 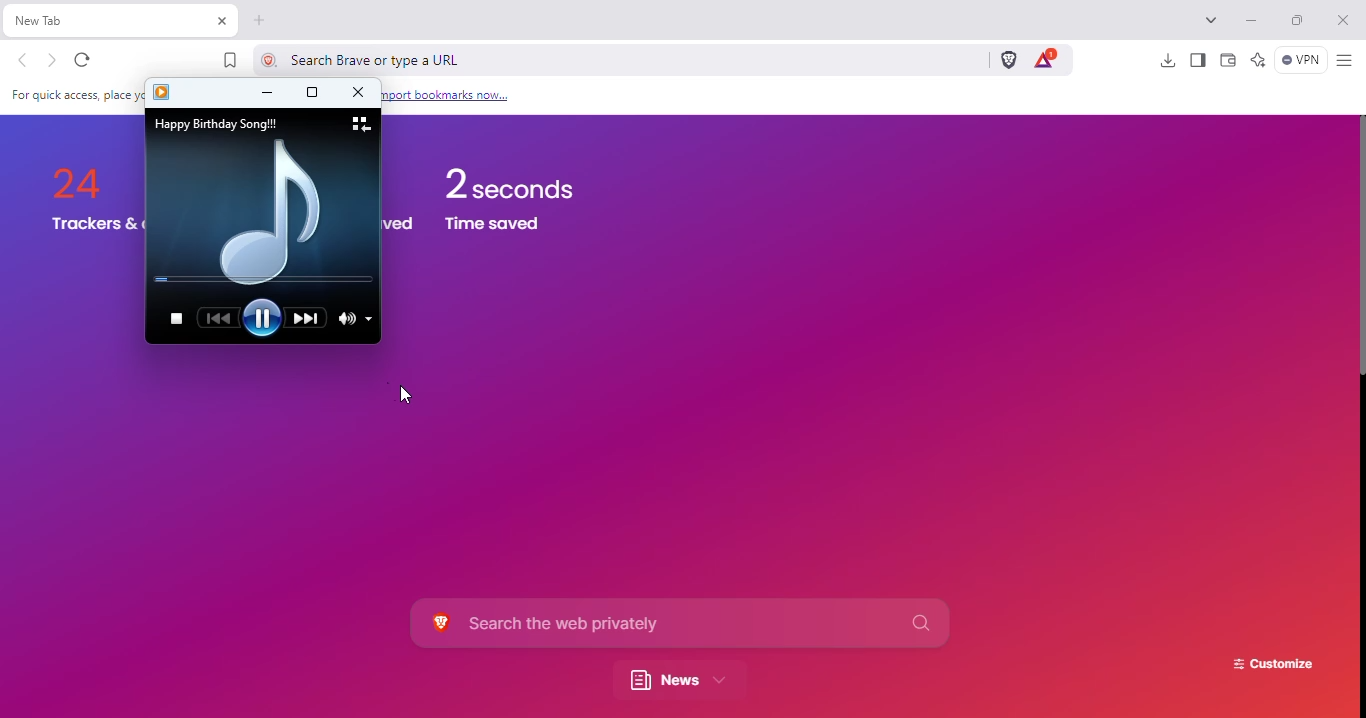 I want to click on downloads, so click(x=1168, y=61).